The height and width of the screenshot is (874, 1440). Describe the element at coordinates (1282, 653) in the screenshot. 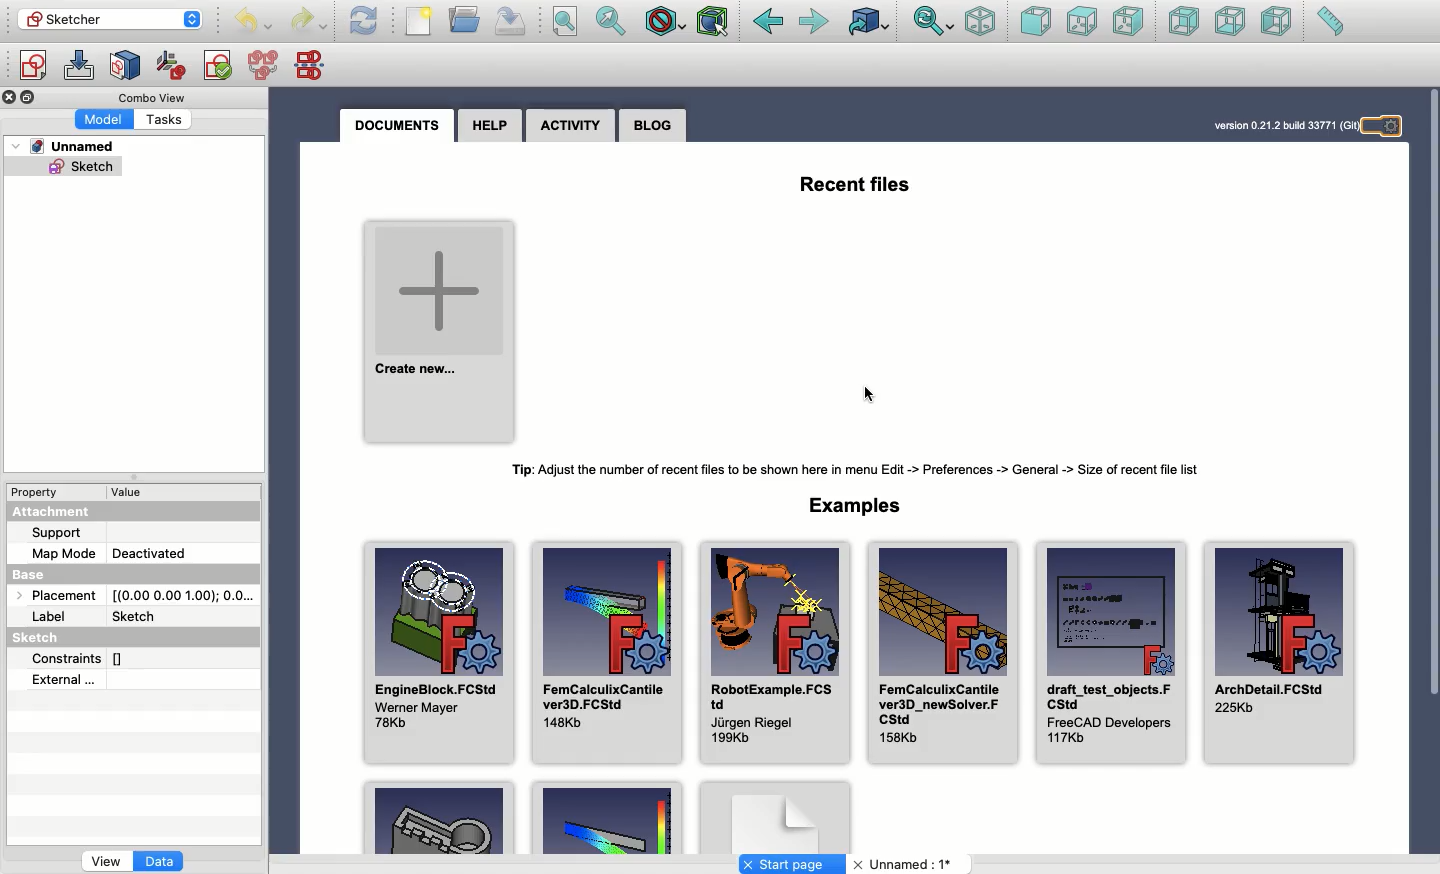

I see `ArchDetail.FCStd 225Kb` at that location.